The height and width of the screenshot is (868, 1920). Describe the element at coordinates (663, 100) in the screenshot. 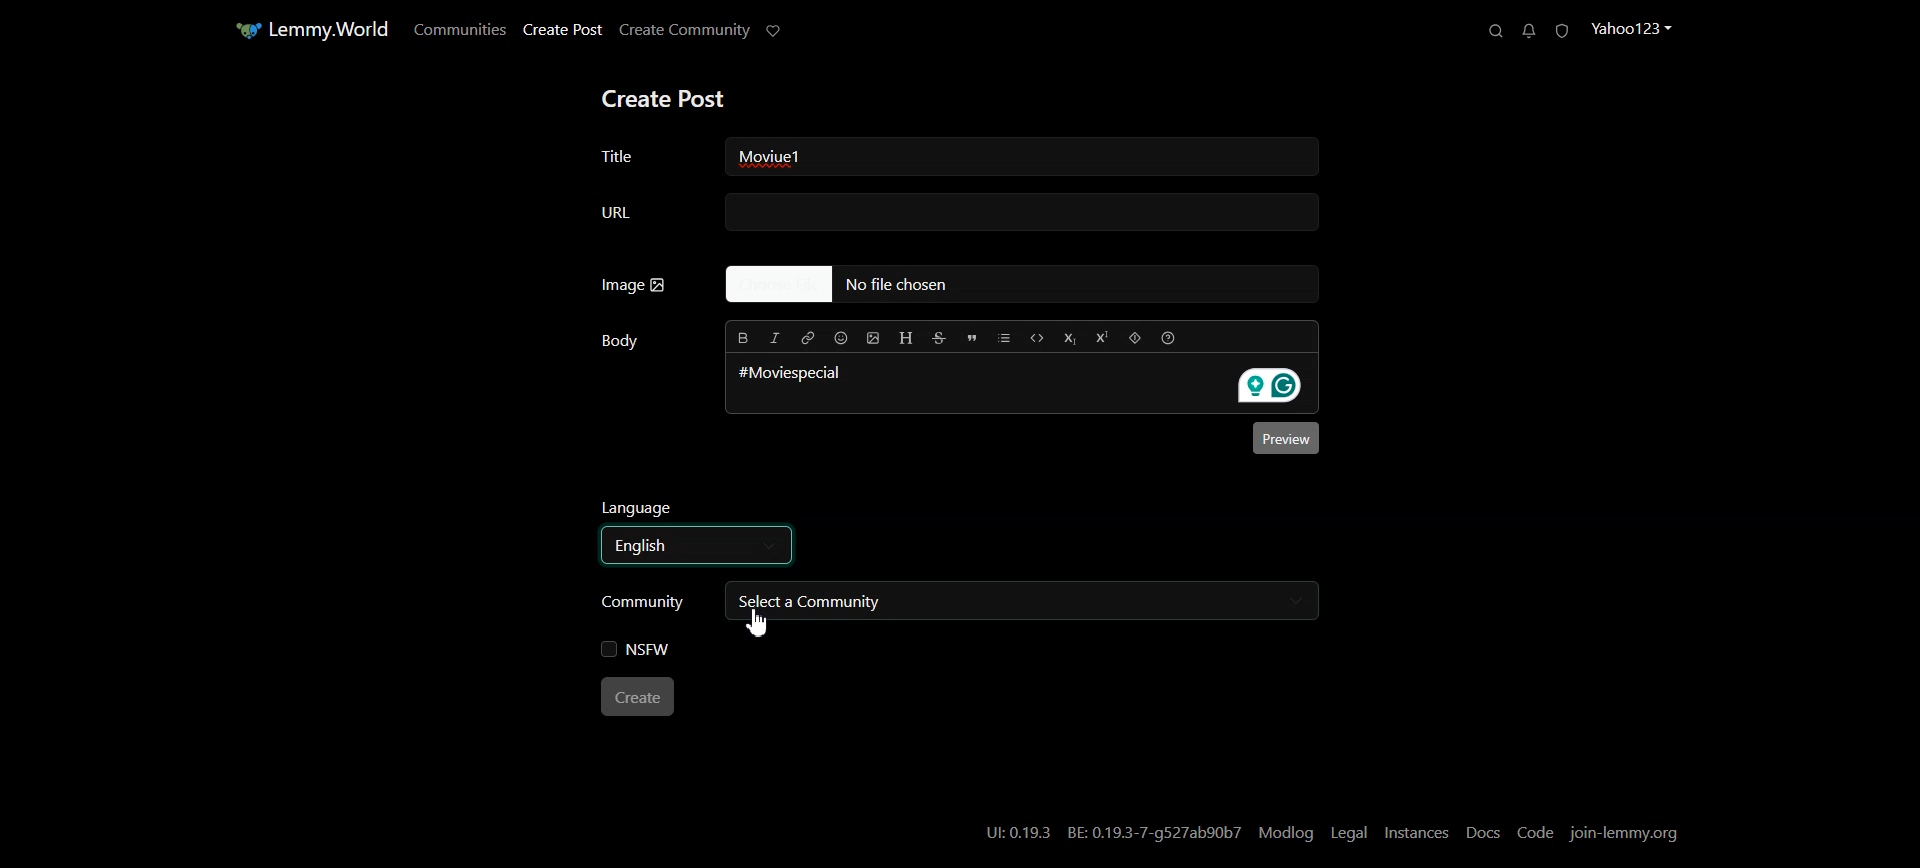

I see `Create Post` at that location.